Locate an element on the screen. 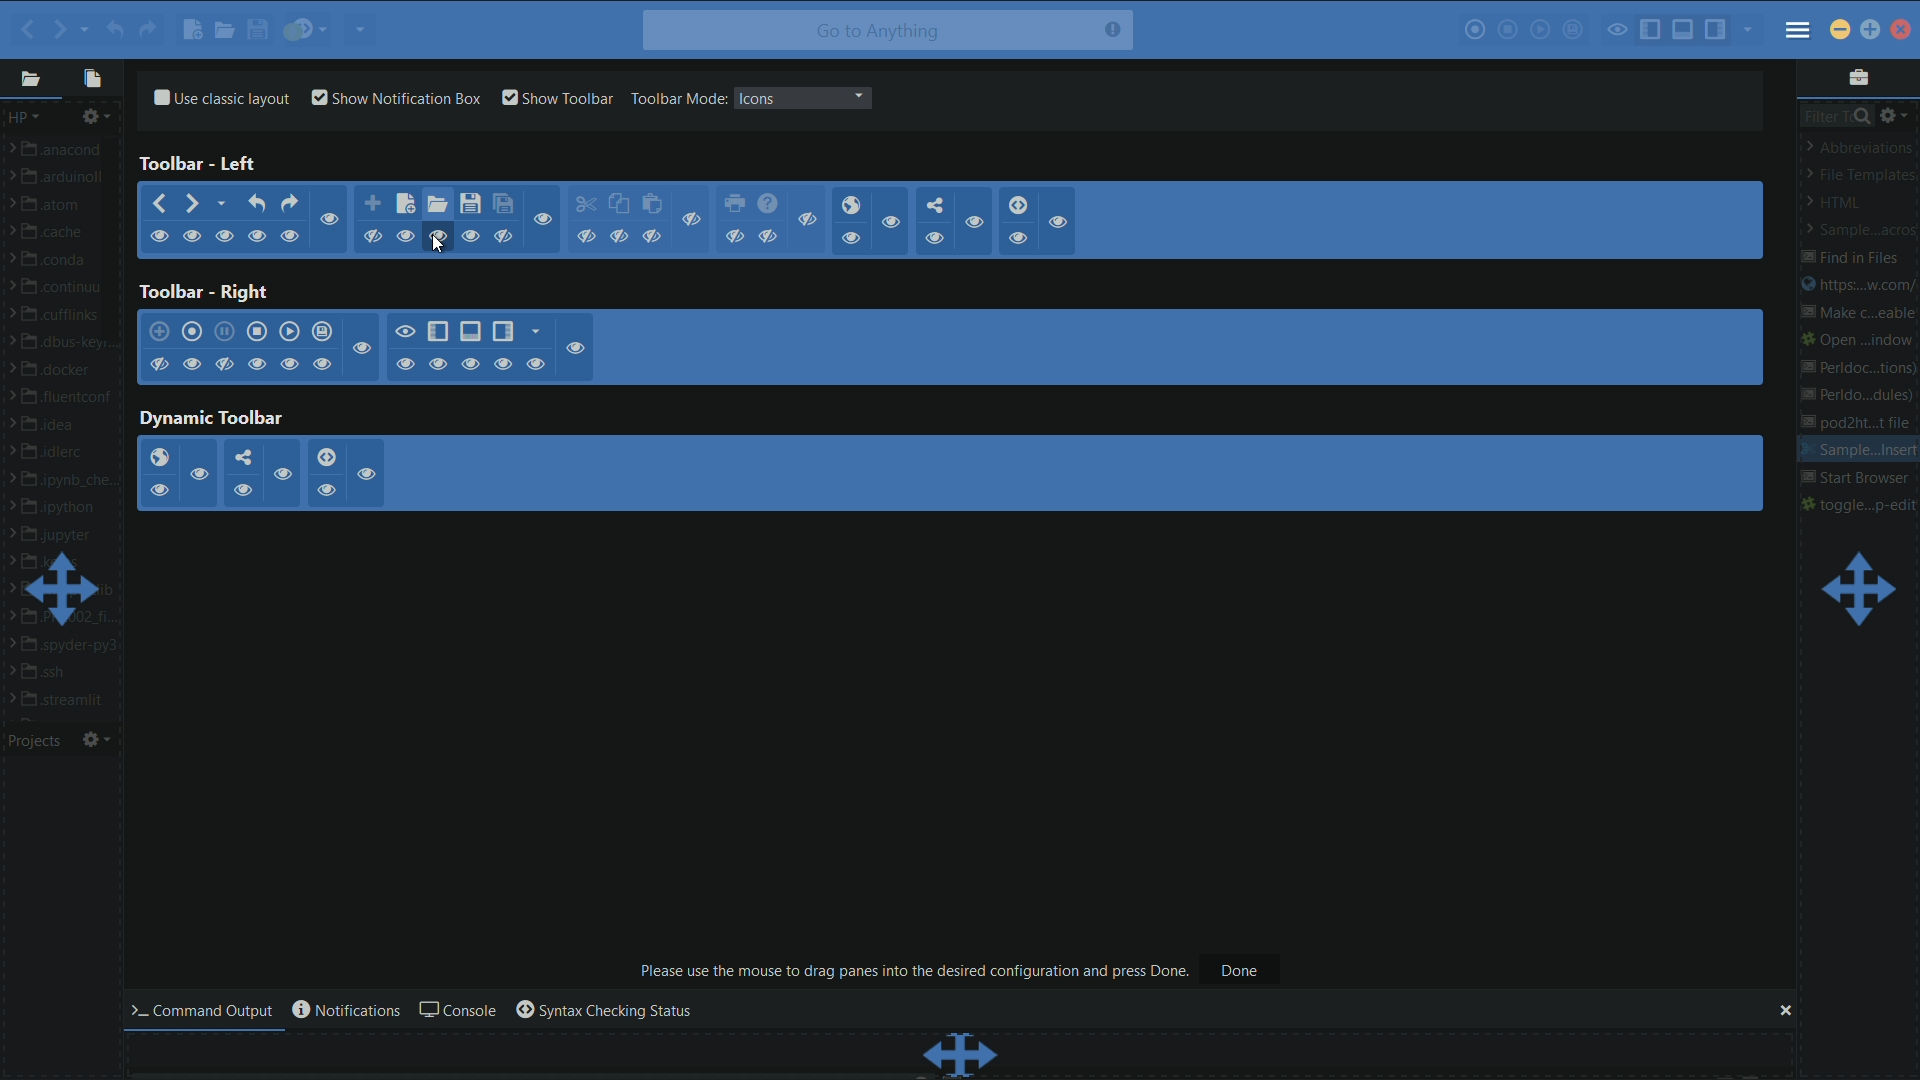  show/hide left pane is located at coordinates (437, 331).